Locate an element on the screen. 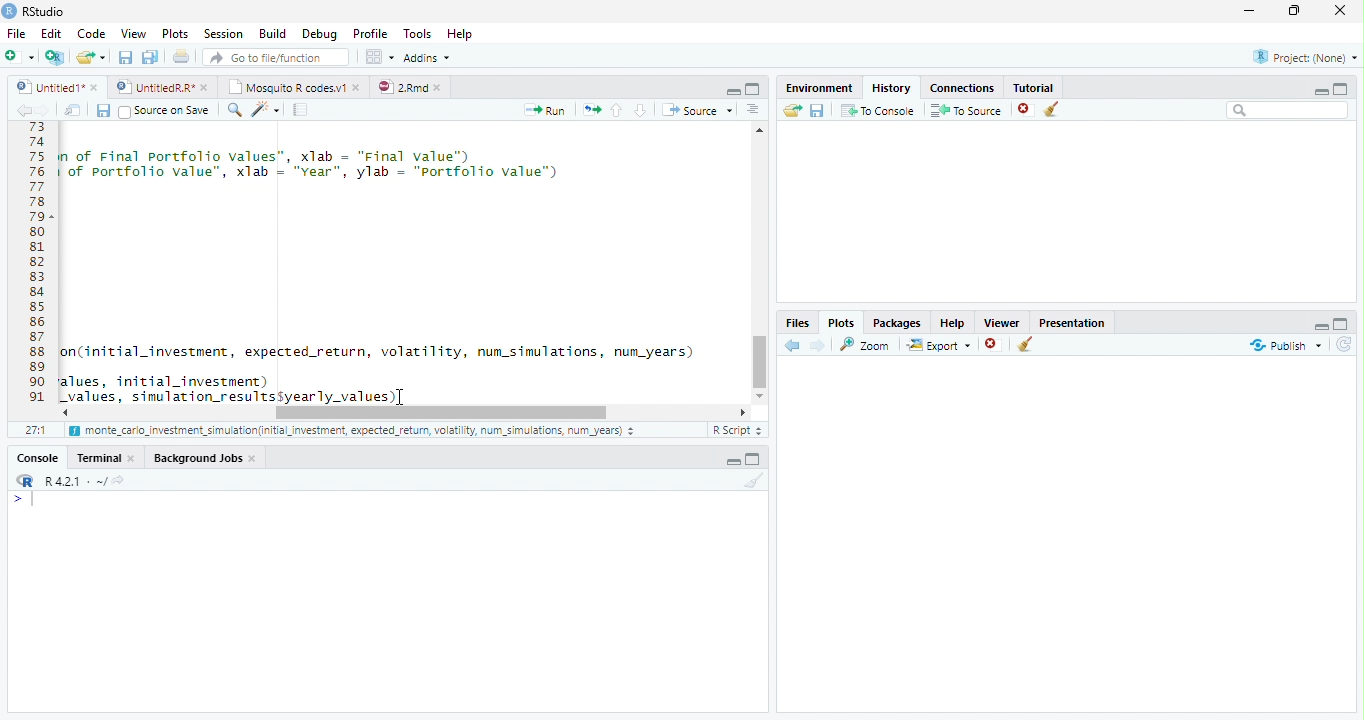  Tutorial is located at coordinates (1030, 85).